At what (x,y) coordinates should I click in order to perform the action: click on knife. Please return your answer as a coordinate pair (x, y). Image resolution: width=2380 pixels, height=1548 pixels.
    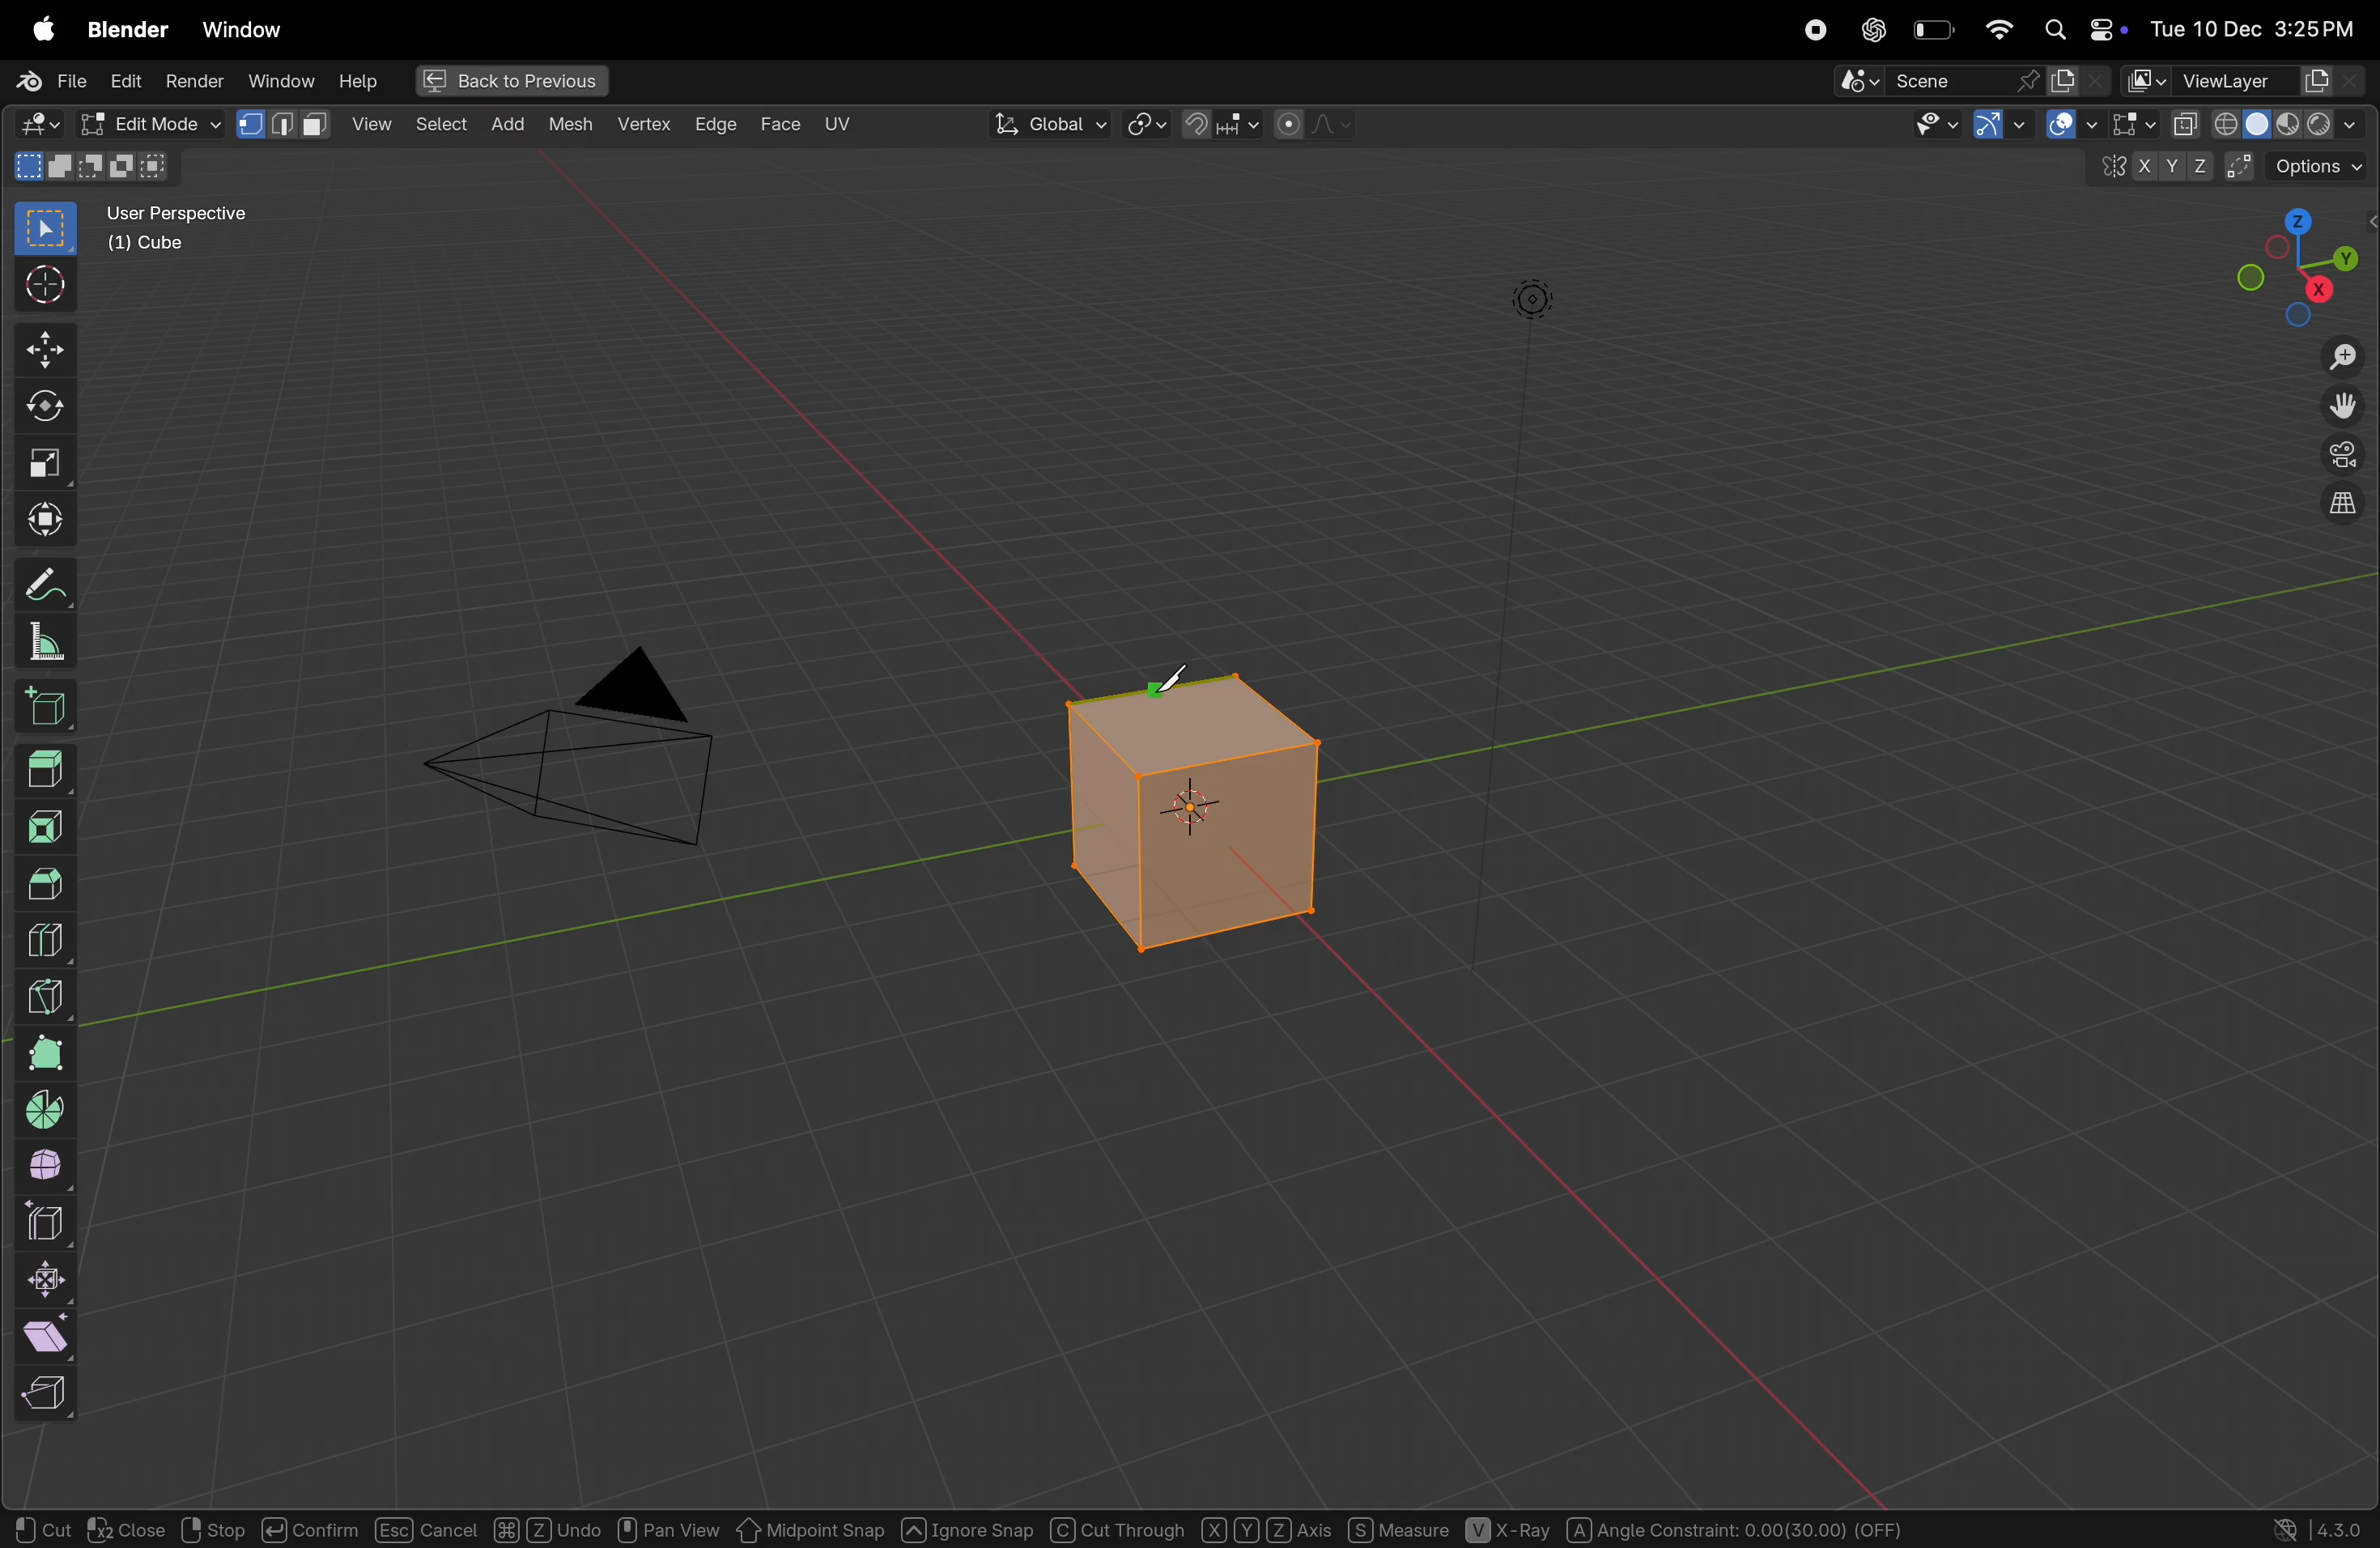
    Looking at the image, I should click on (1174, 679).